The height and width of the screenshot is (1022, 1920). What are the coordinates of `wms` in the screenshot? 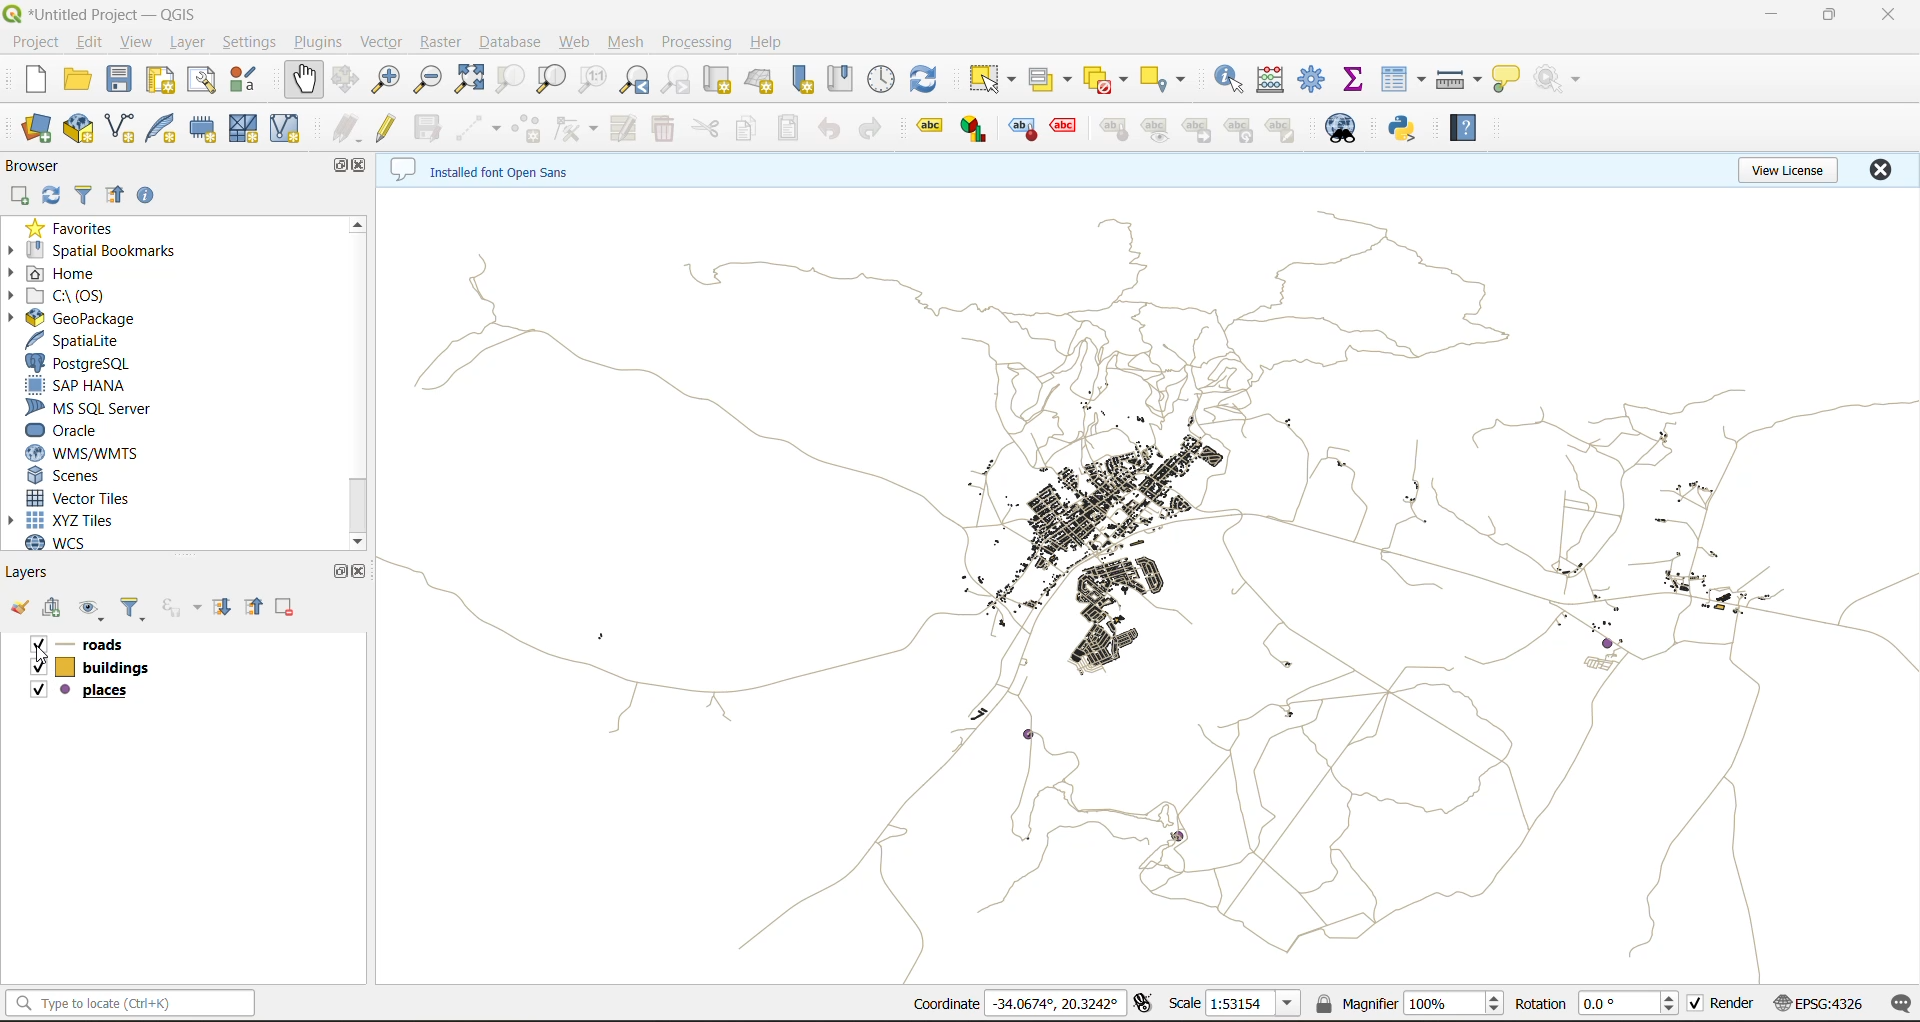 It's located at (83, 455).